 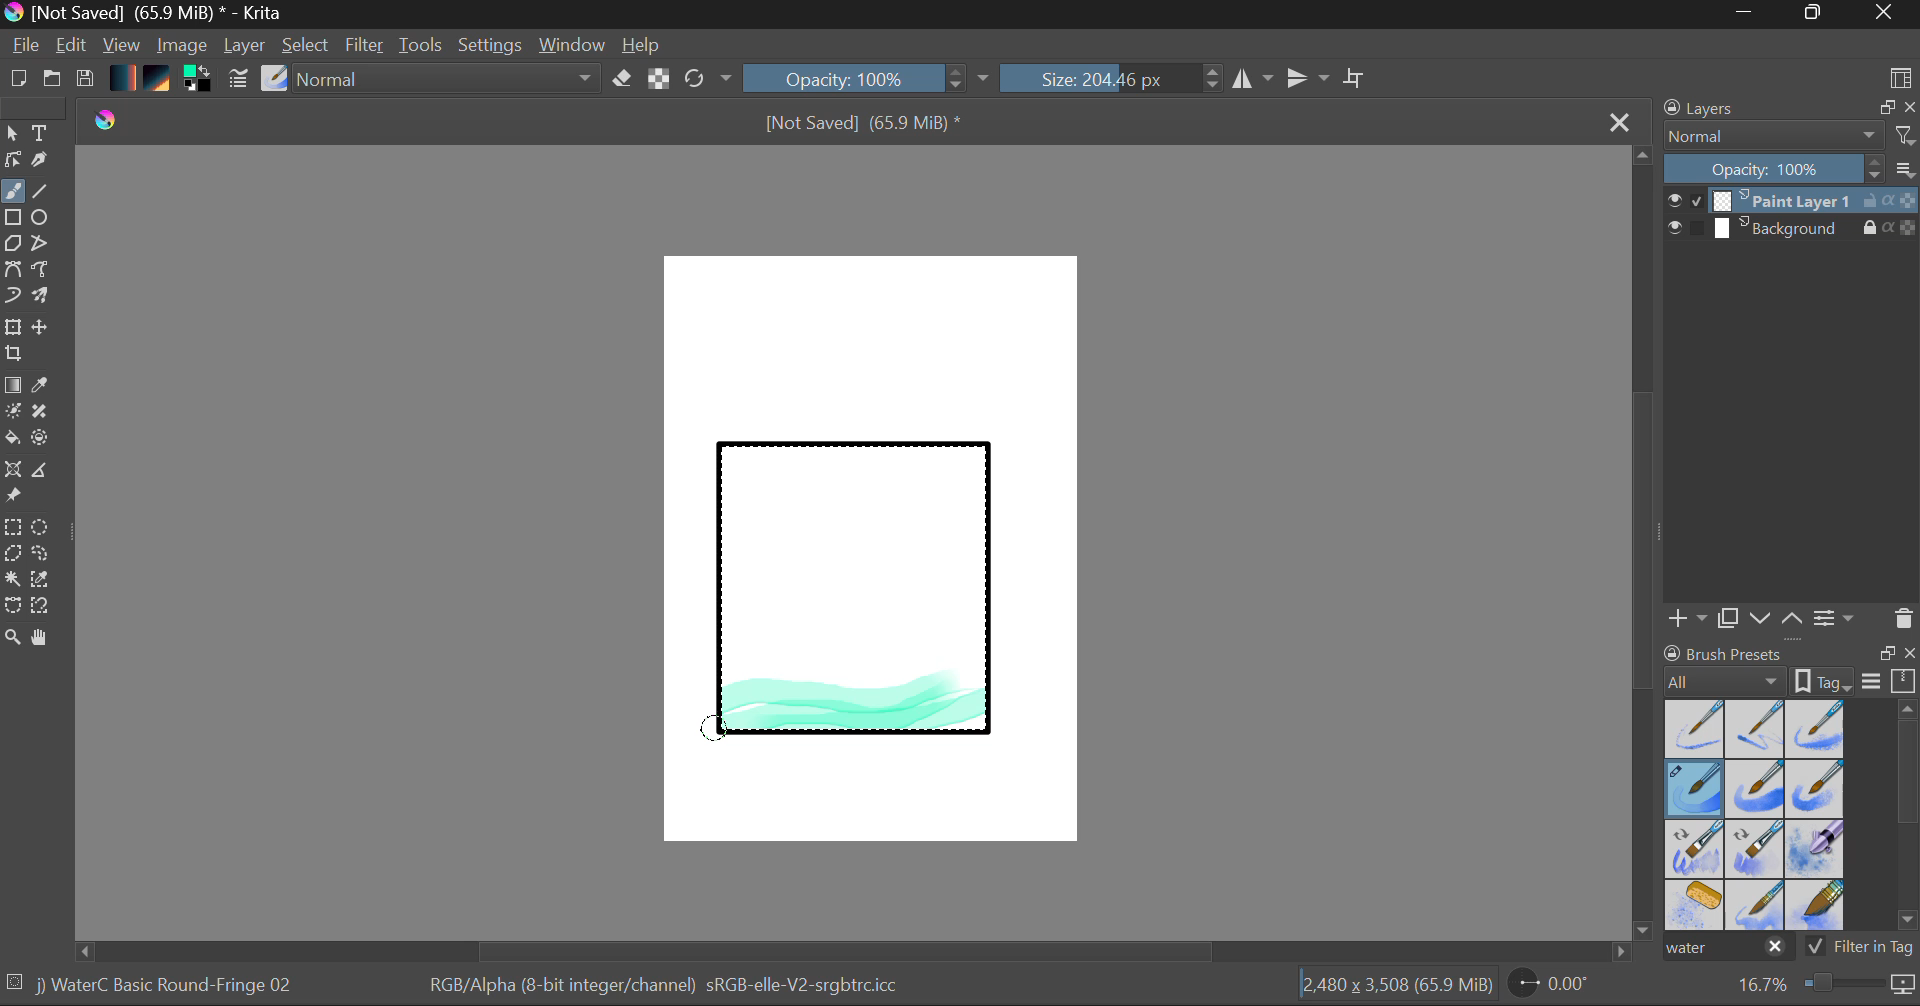 I want to click on Pan, so click(x=47, y=641).